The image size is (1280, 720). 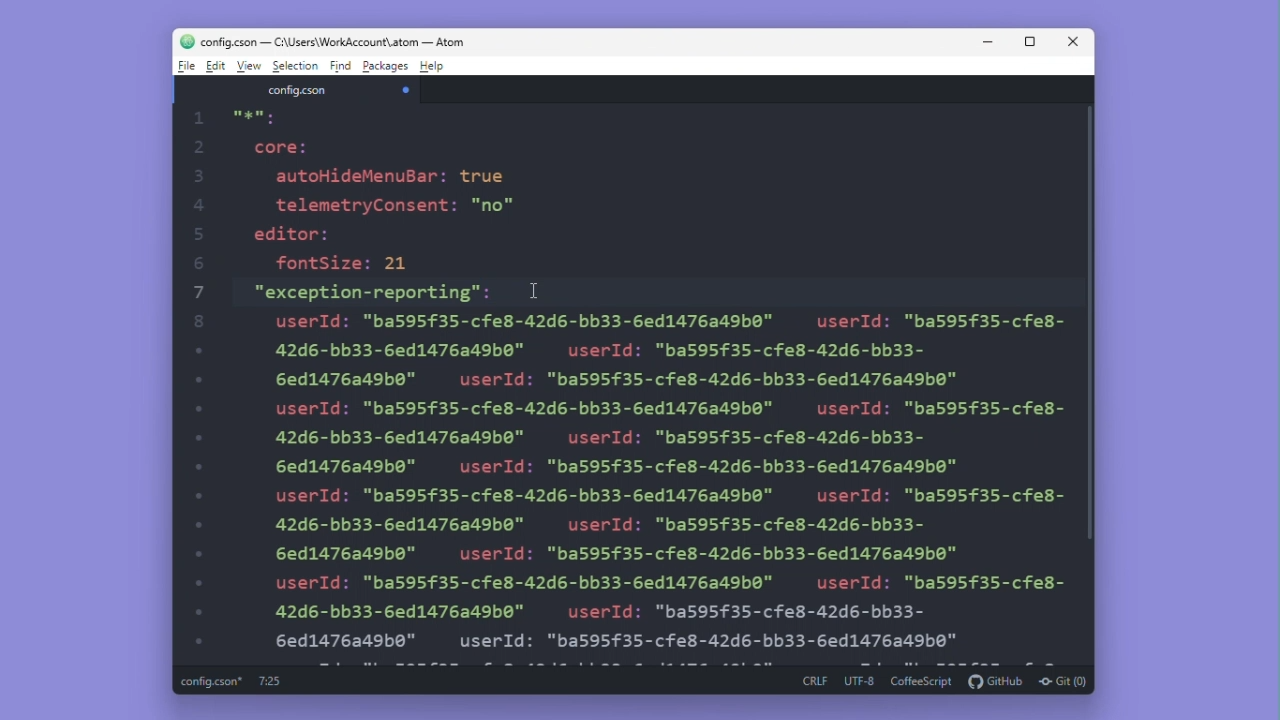 What do you see at coordinates (321, 40) in the screenshot?
I see `config.cson-C:\Users\WorkAccount\atom-Atom` at bounding box center [321, 40].